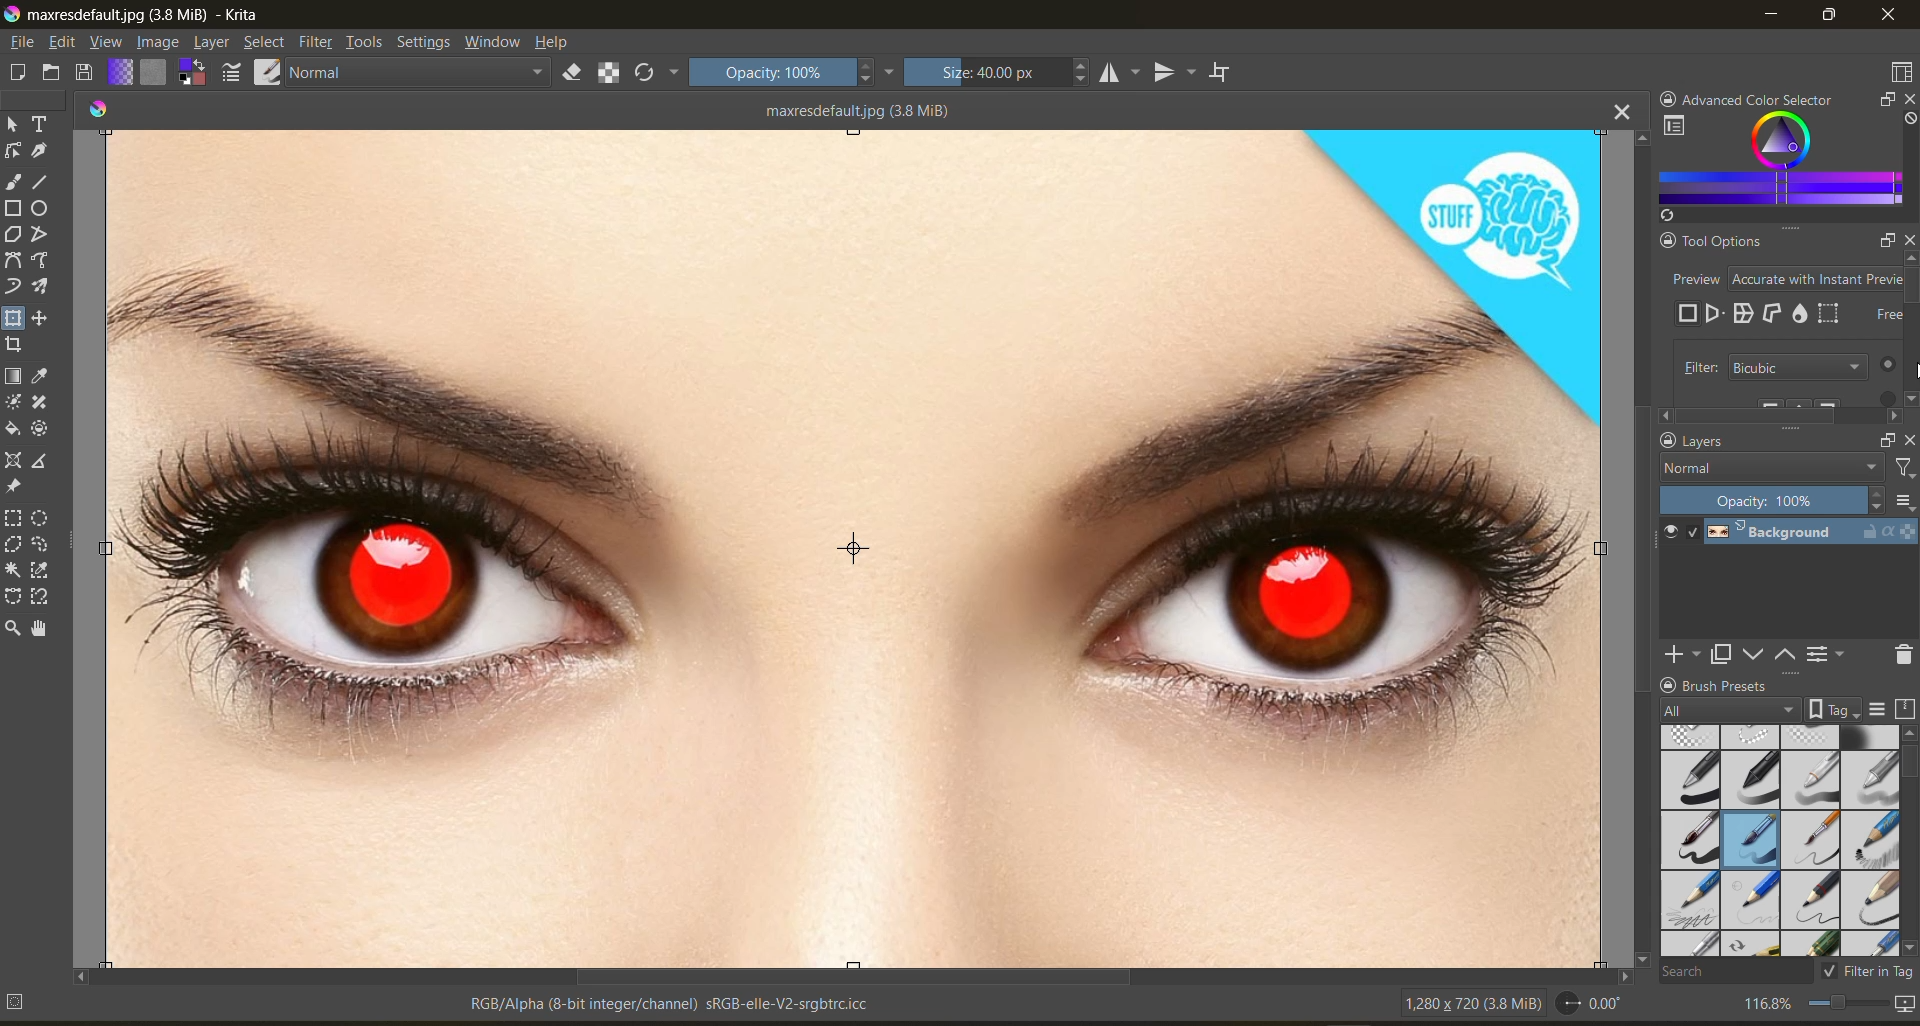  What do you see at coordinates (15, 287) in the screenshot?
I see `tool` at bounding box center [15, 287].